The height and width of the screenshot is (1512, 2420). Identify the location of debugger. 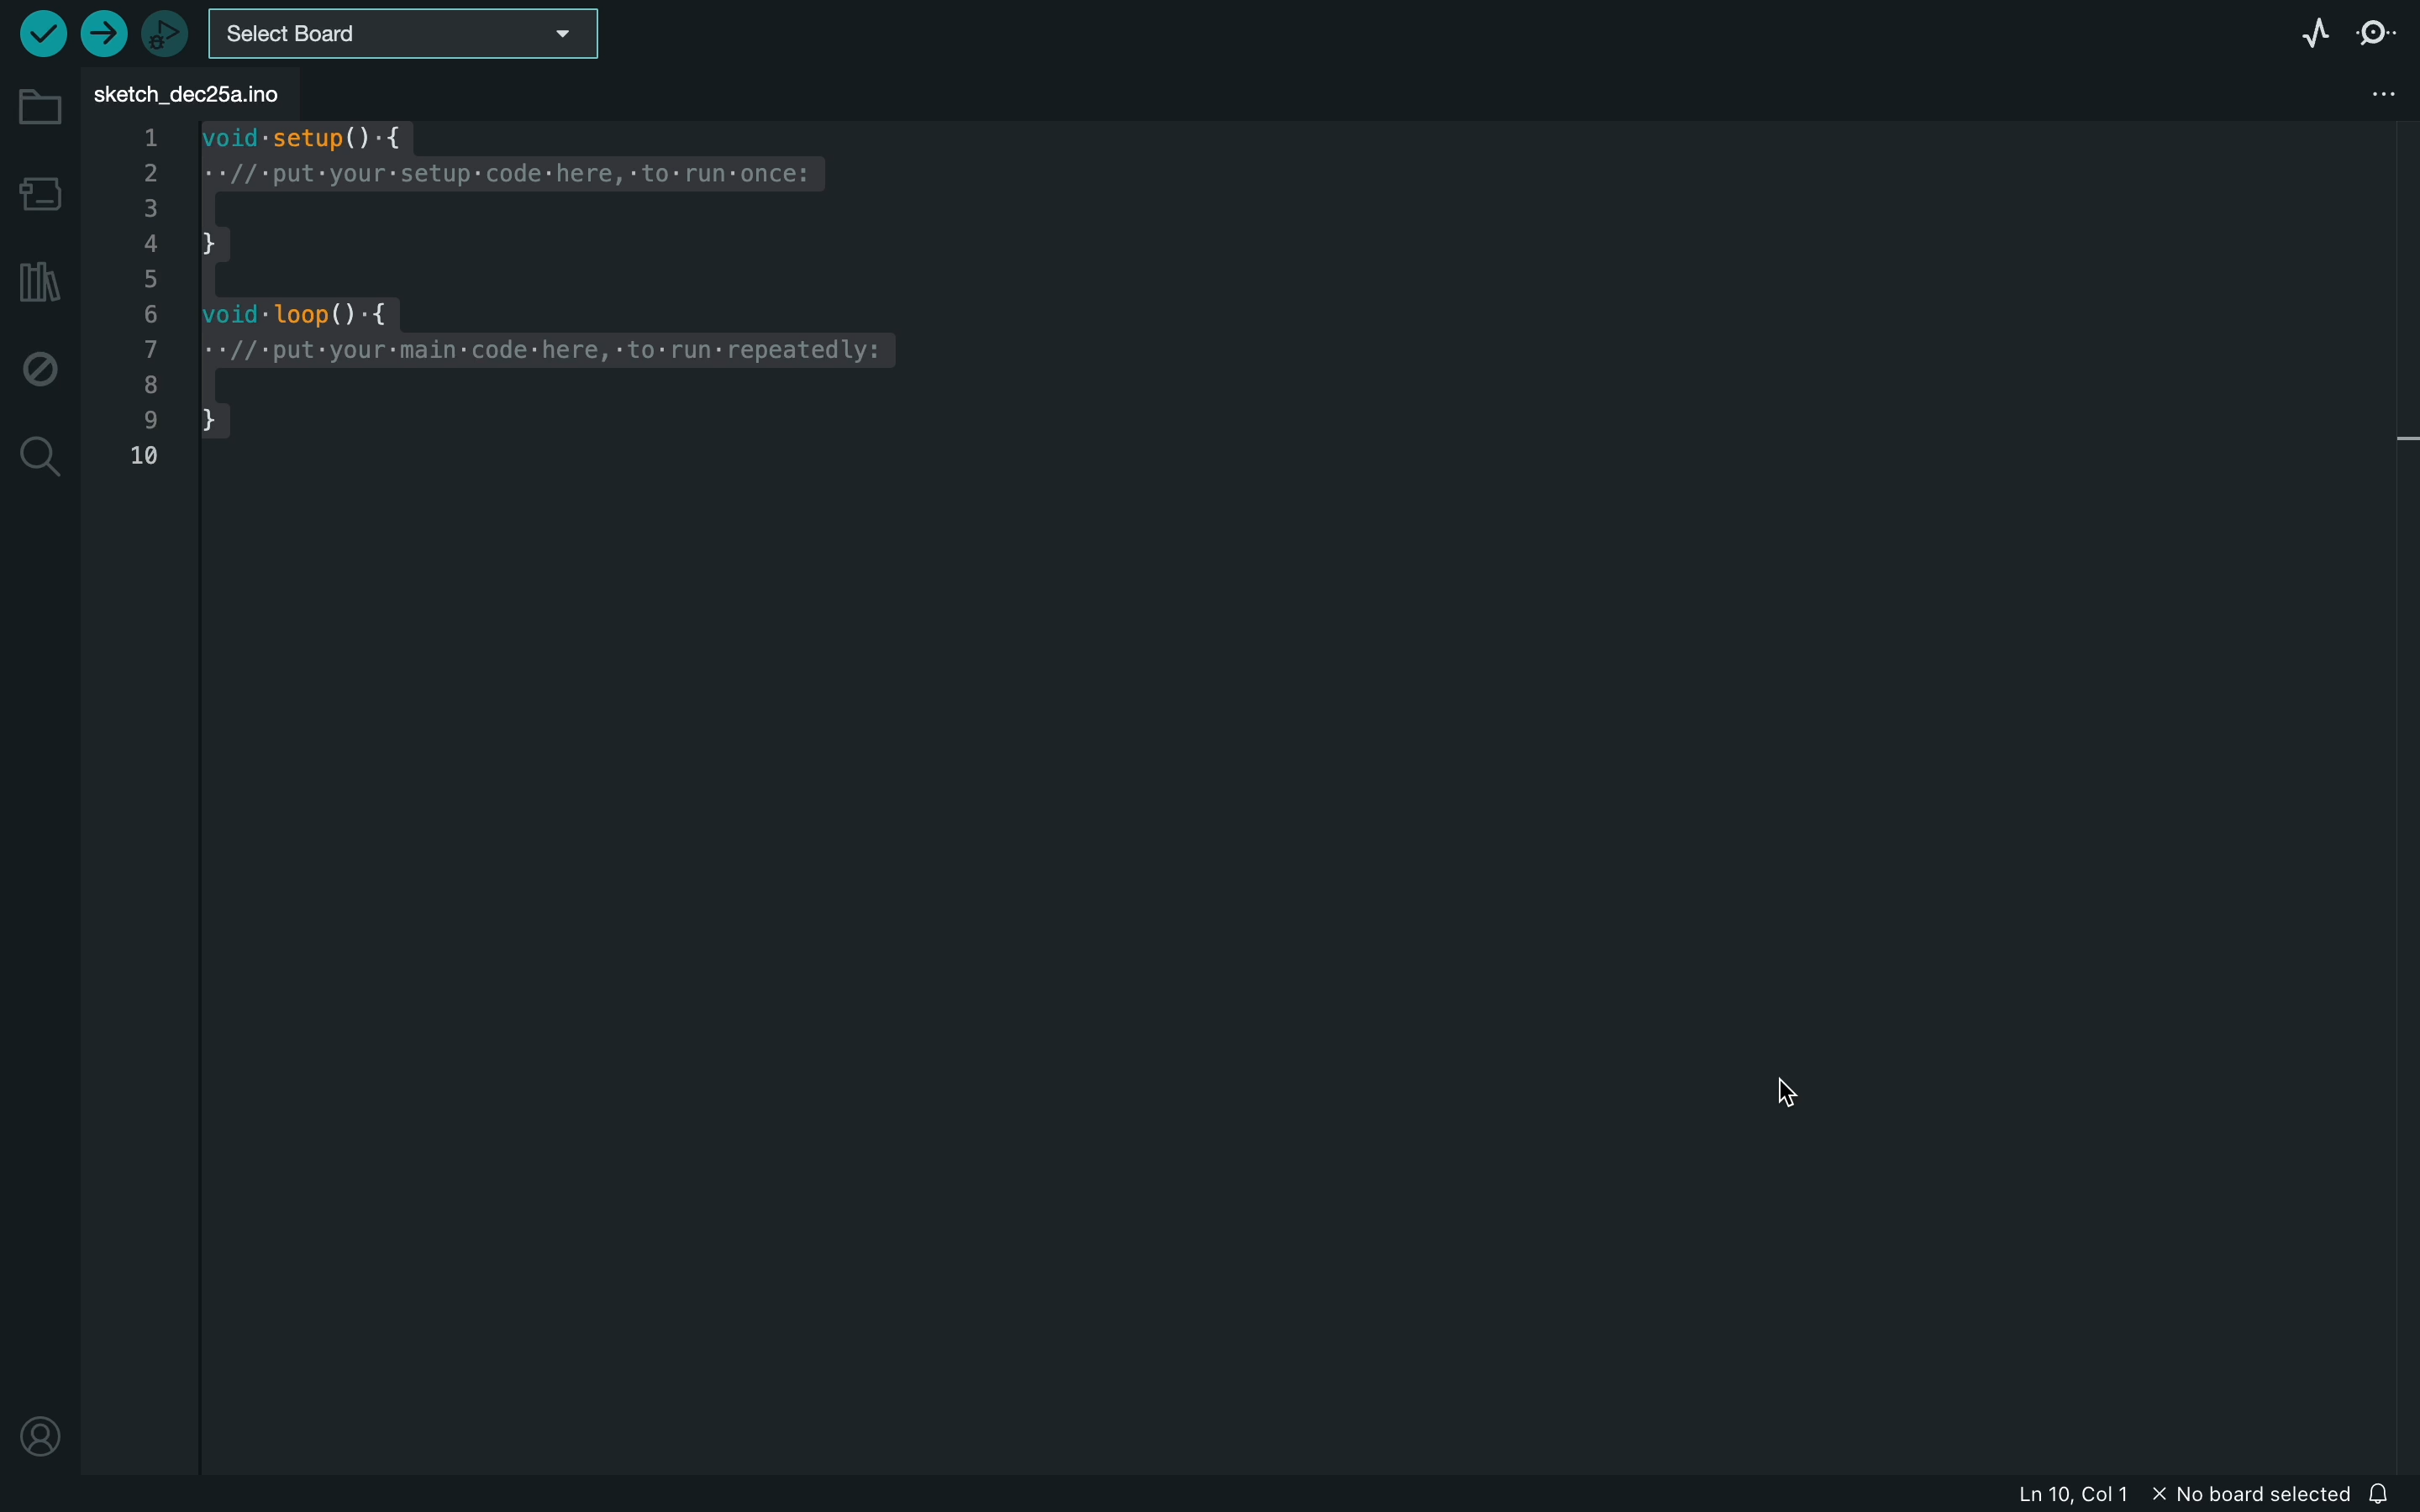
(164, 33).